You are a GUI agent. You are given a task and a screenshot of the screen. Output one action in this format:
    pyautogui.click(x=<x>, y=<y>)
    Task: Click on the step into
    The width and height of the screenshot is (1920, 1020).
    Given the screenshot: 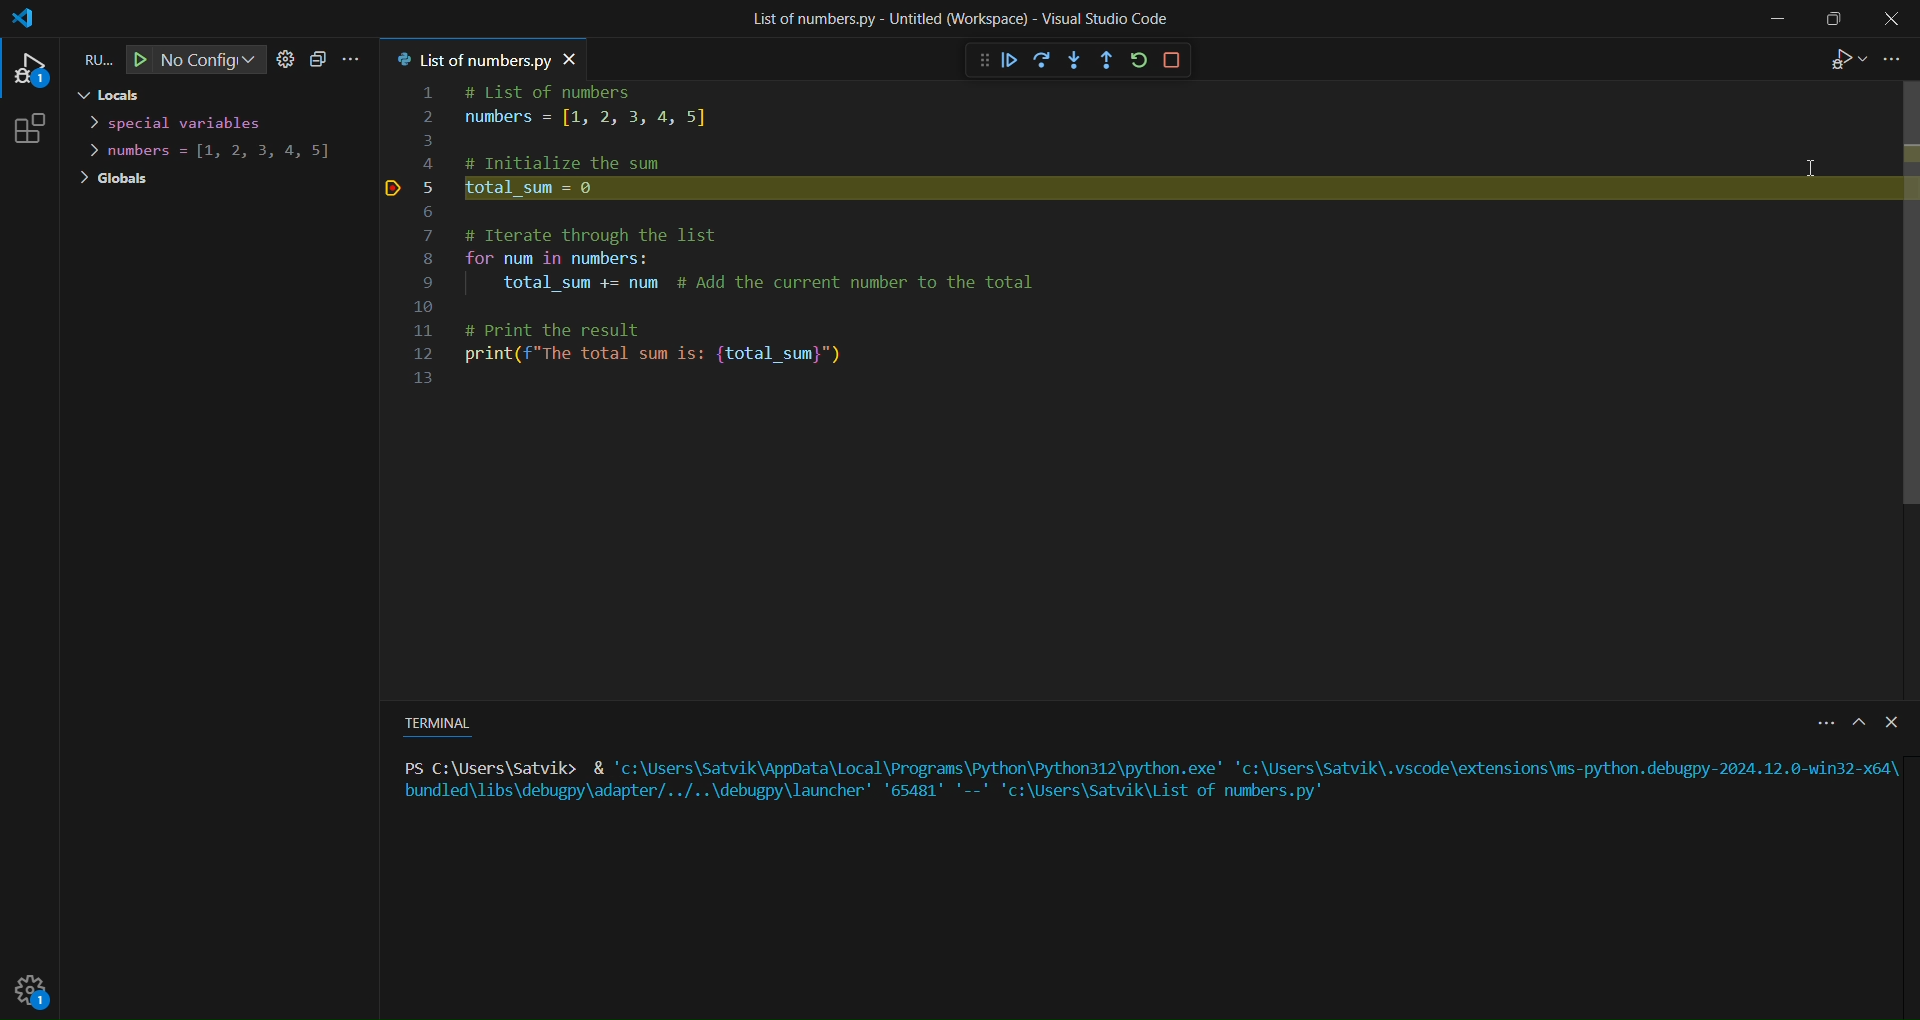 What is the action you would take?
    pyautogui.click(x=1076, y=60)
    